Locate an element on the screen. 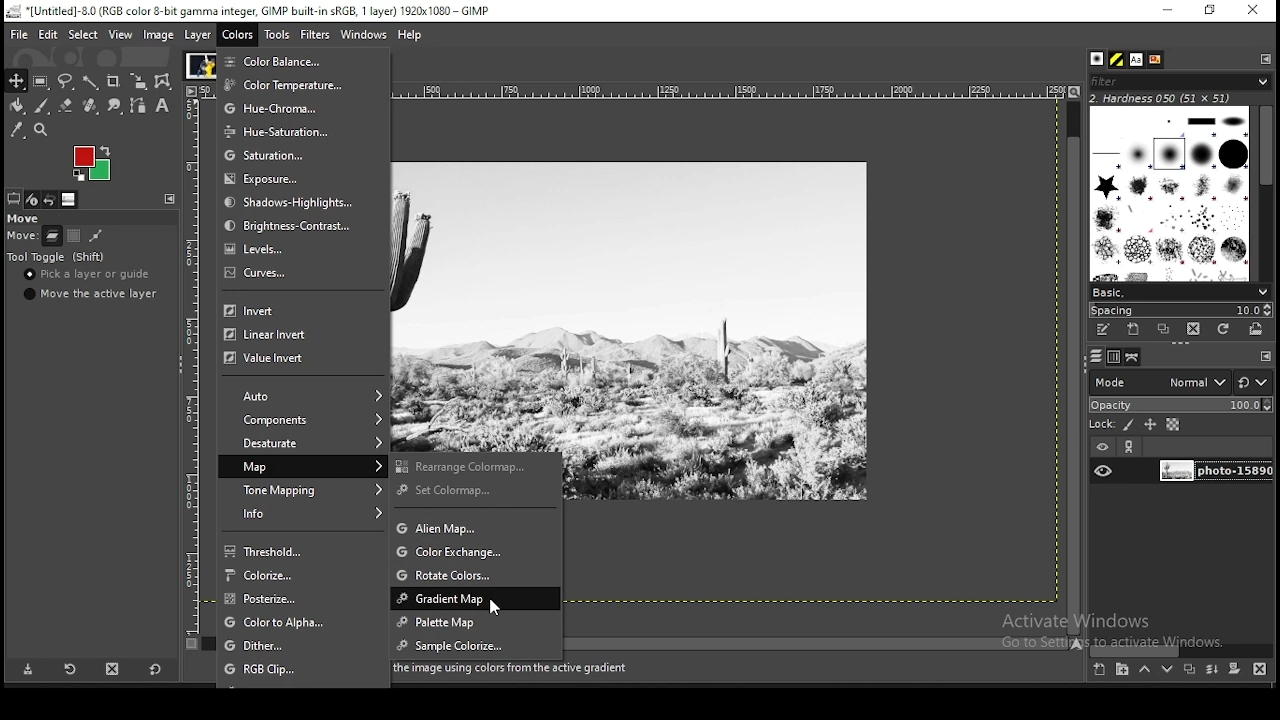 The height and width of the screenshot is (720, 1280). filters is located at coordinates (316, 37).